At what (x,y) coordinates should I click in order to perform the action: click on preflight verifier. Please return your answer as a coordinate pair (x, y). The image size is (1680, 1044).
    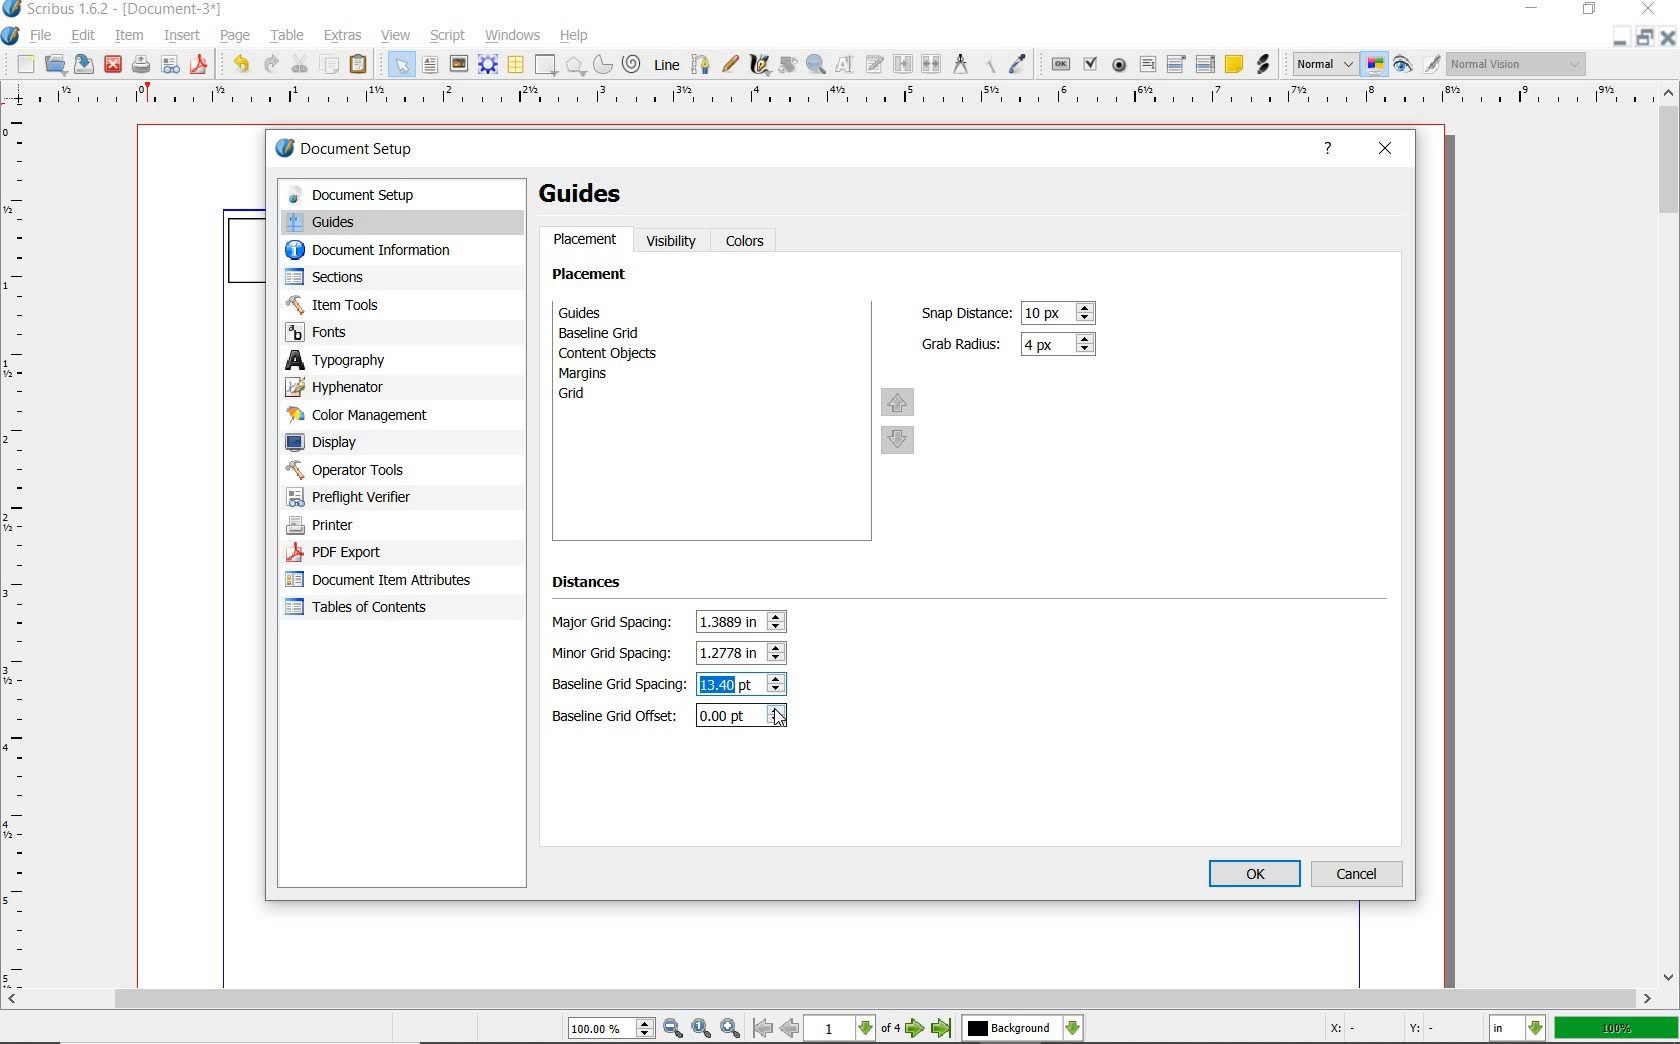
    Looking at the image, I should click on (371, 497).